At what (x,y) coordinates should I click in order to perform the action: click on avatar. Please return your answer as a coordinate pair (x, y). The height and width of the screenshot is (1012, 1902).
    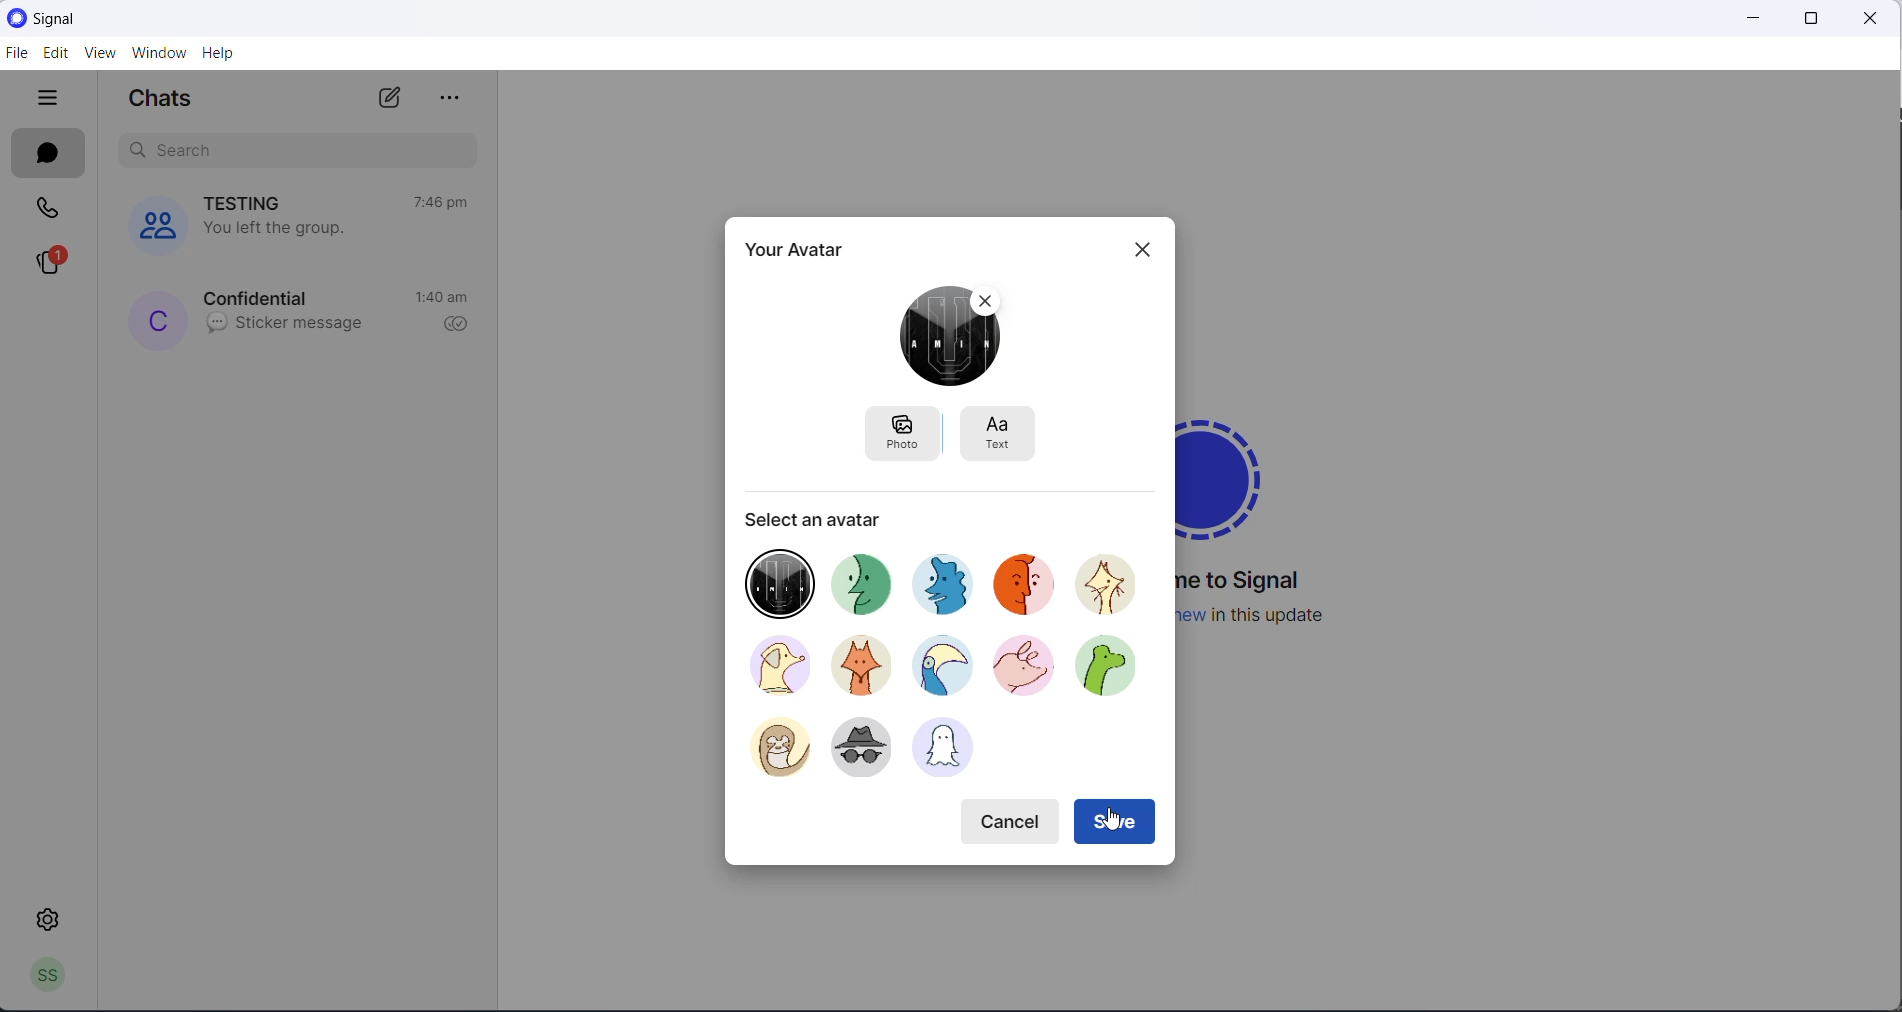
    Looking at the image, I should click on (1031, 588).